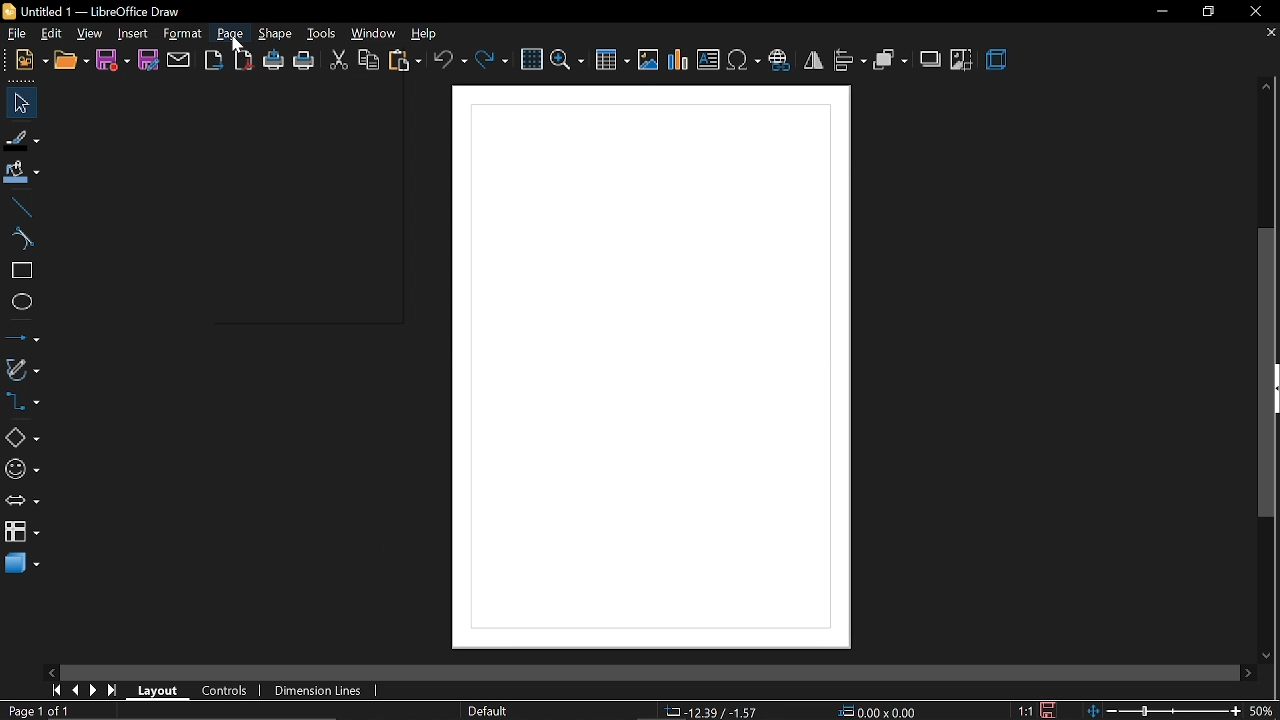 This screenshot has width=1280, height=720. I want to click on insert image, so click(647, 60).